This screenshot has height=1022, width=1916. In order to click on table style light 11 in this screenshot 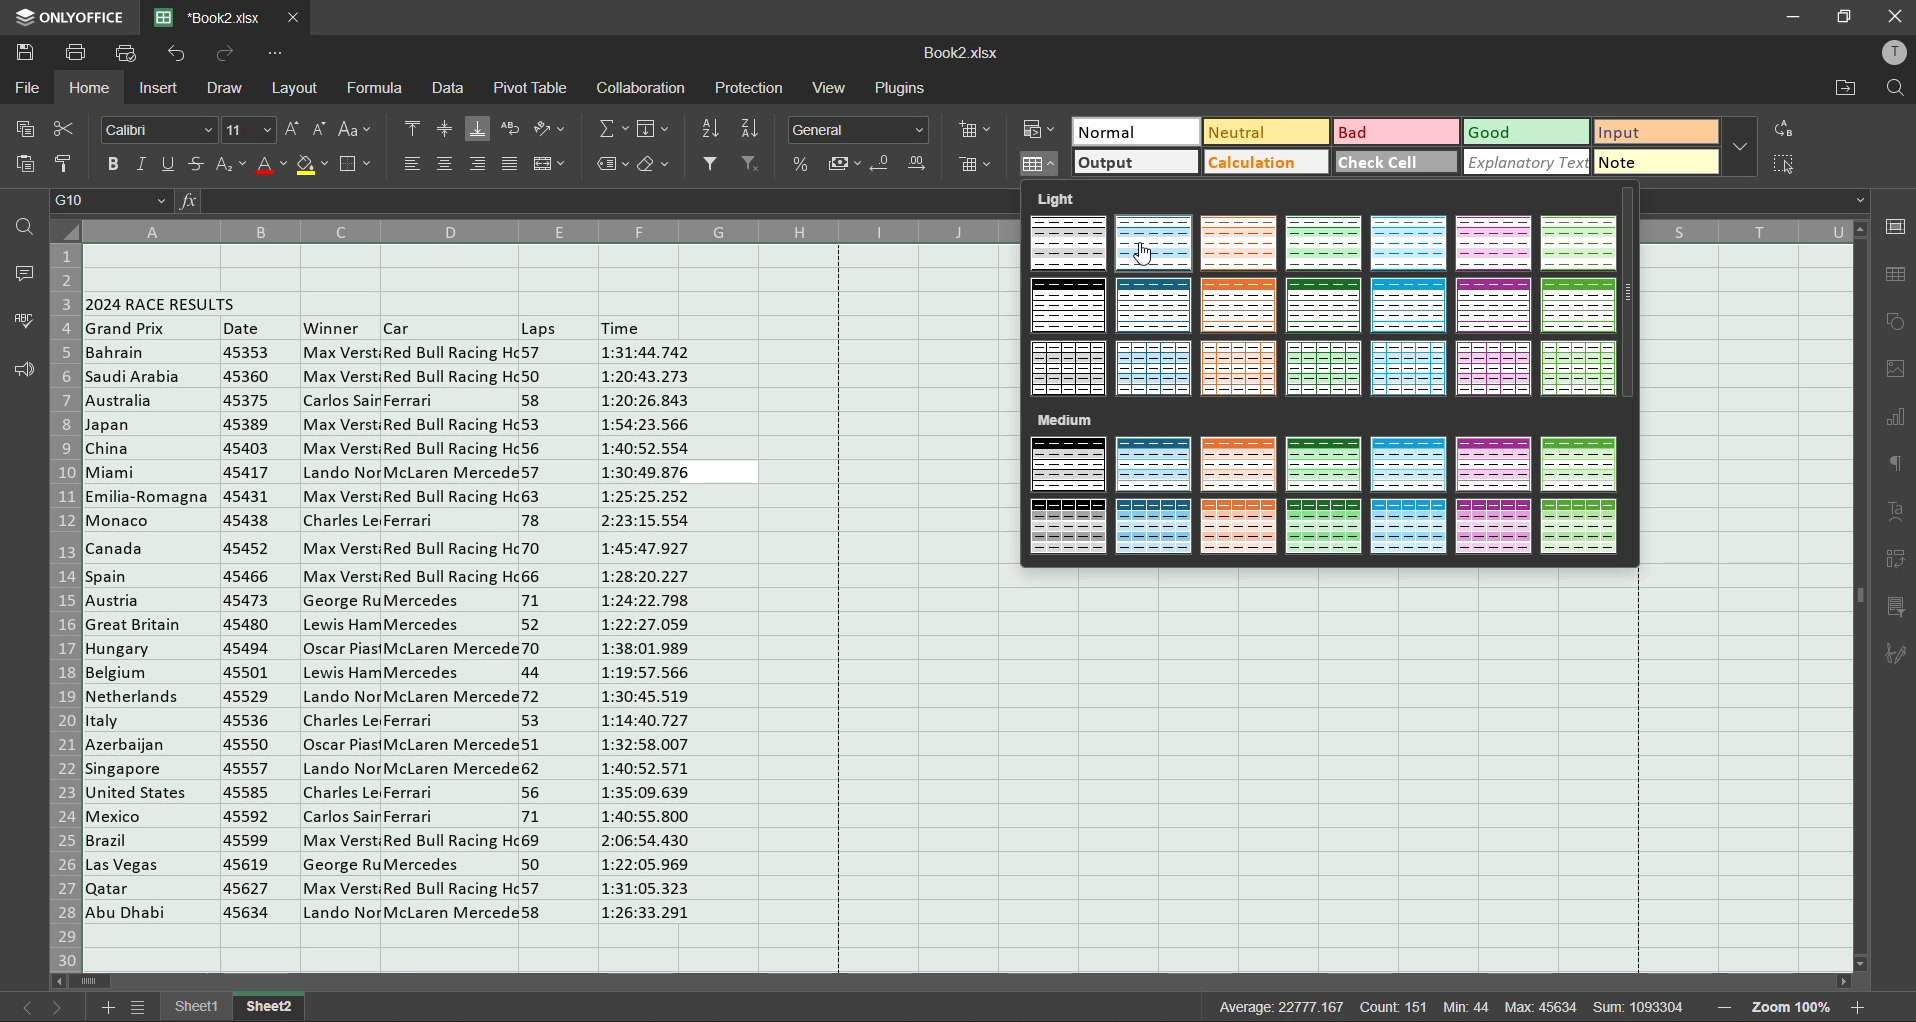, I will do `click(1326, 307)`.